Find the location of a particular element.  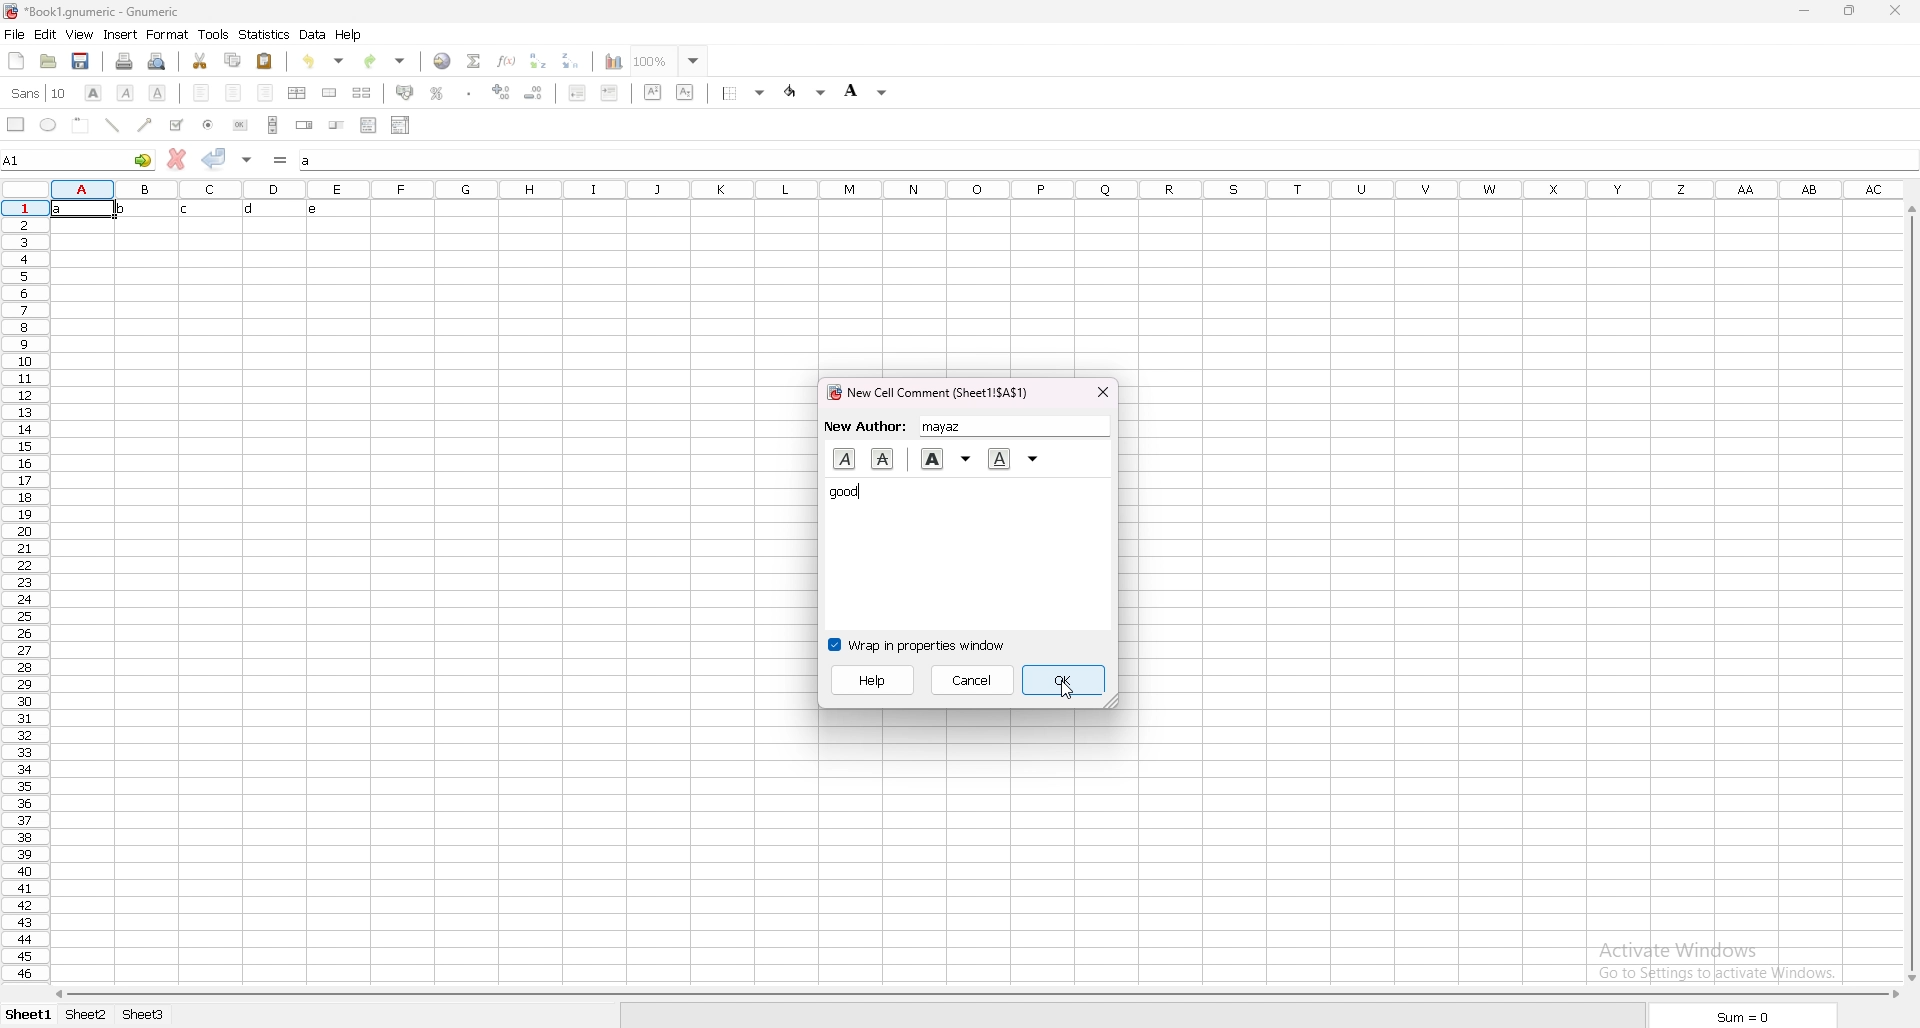

paste is located at coordinates (264, 60).